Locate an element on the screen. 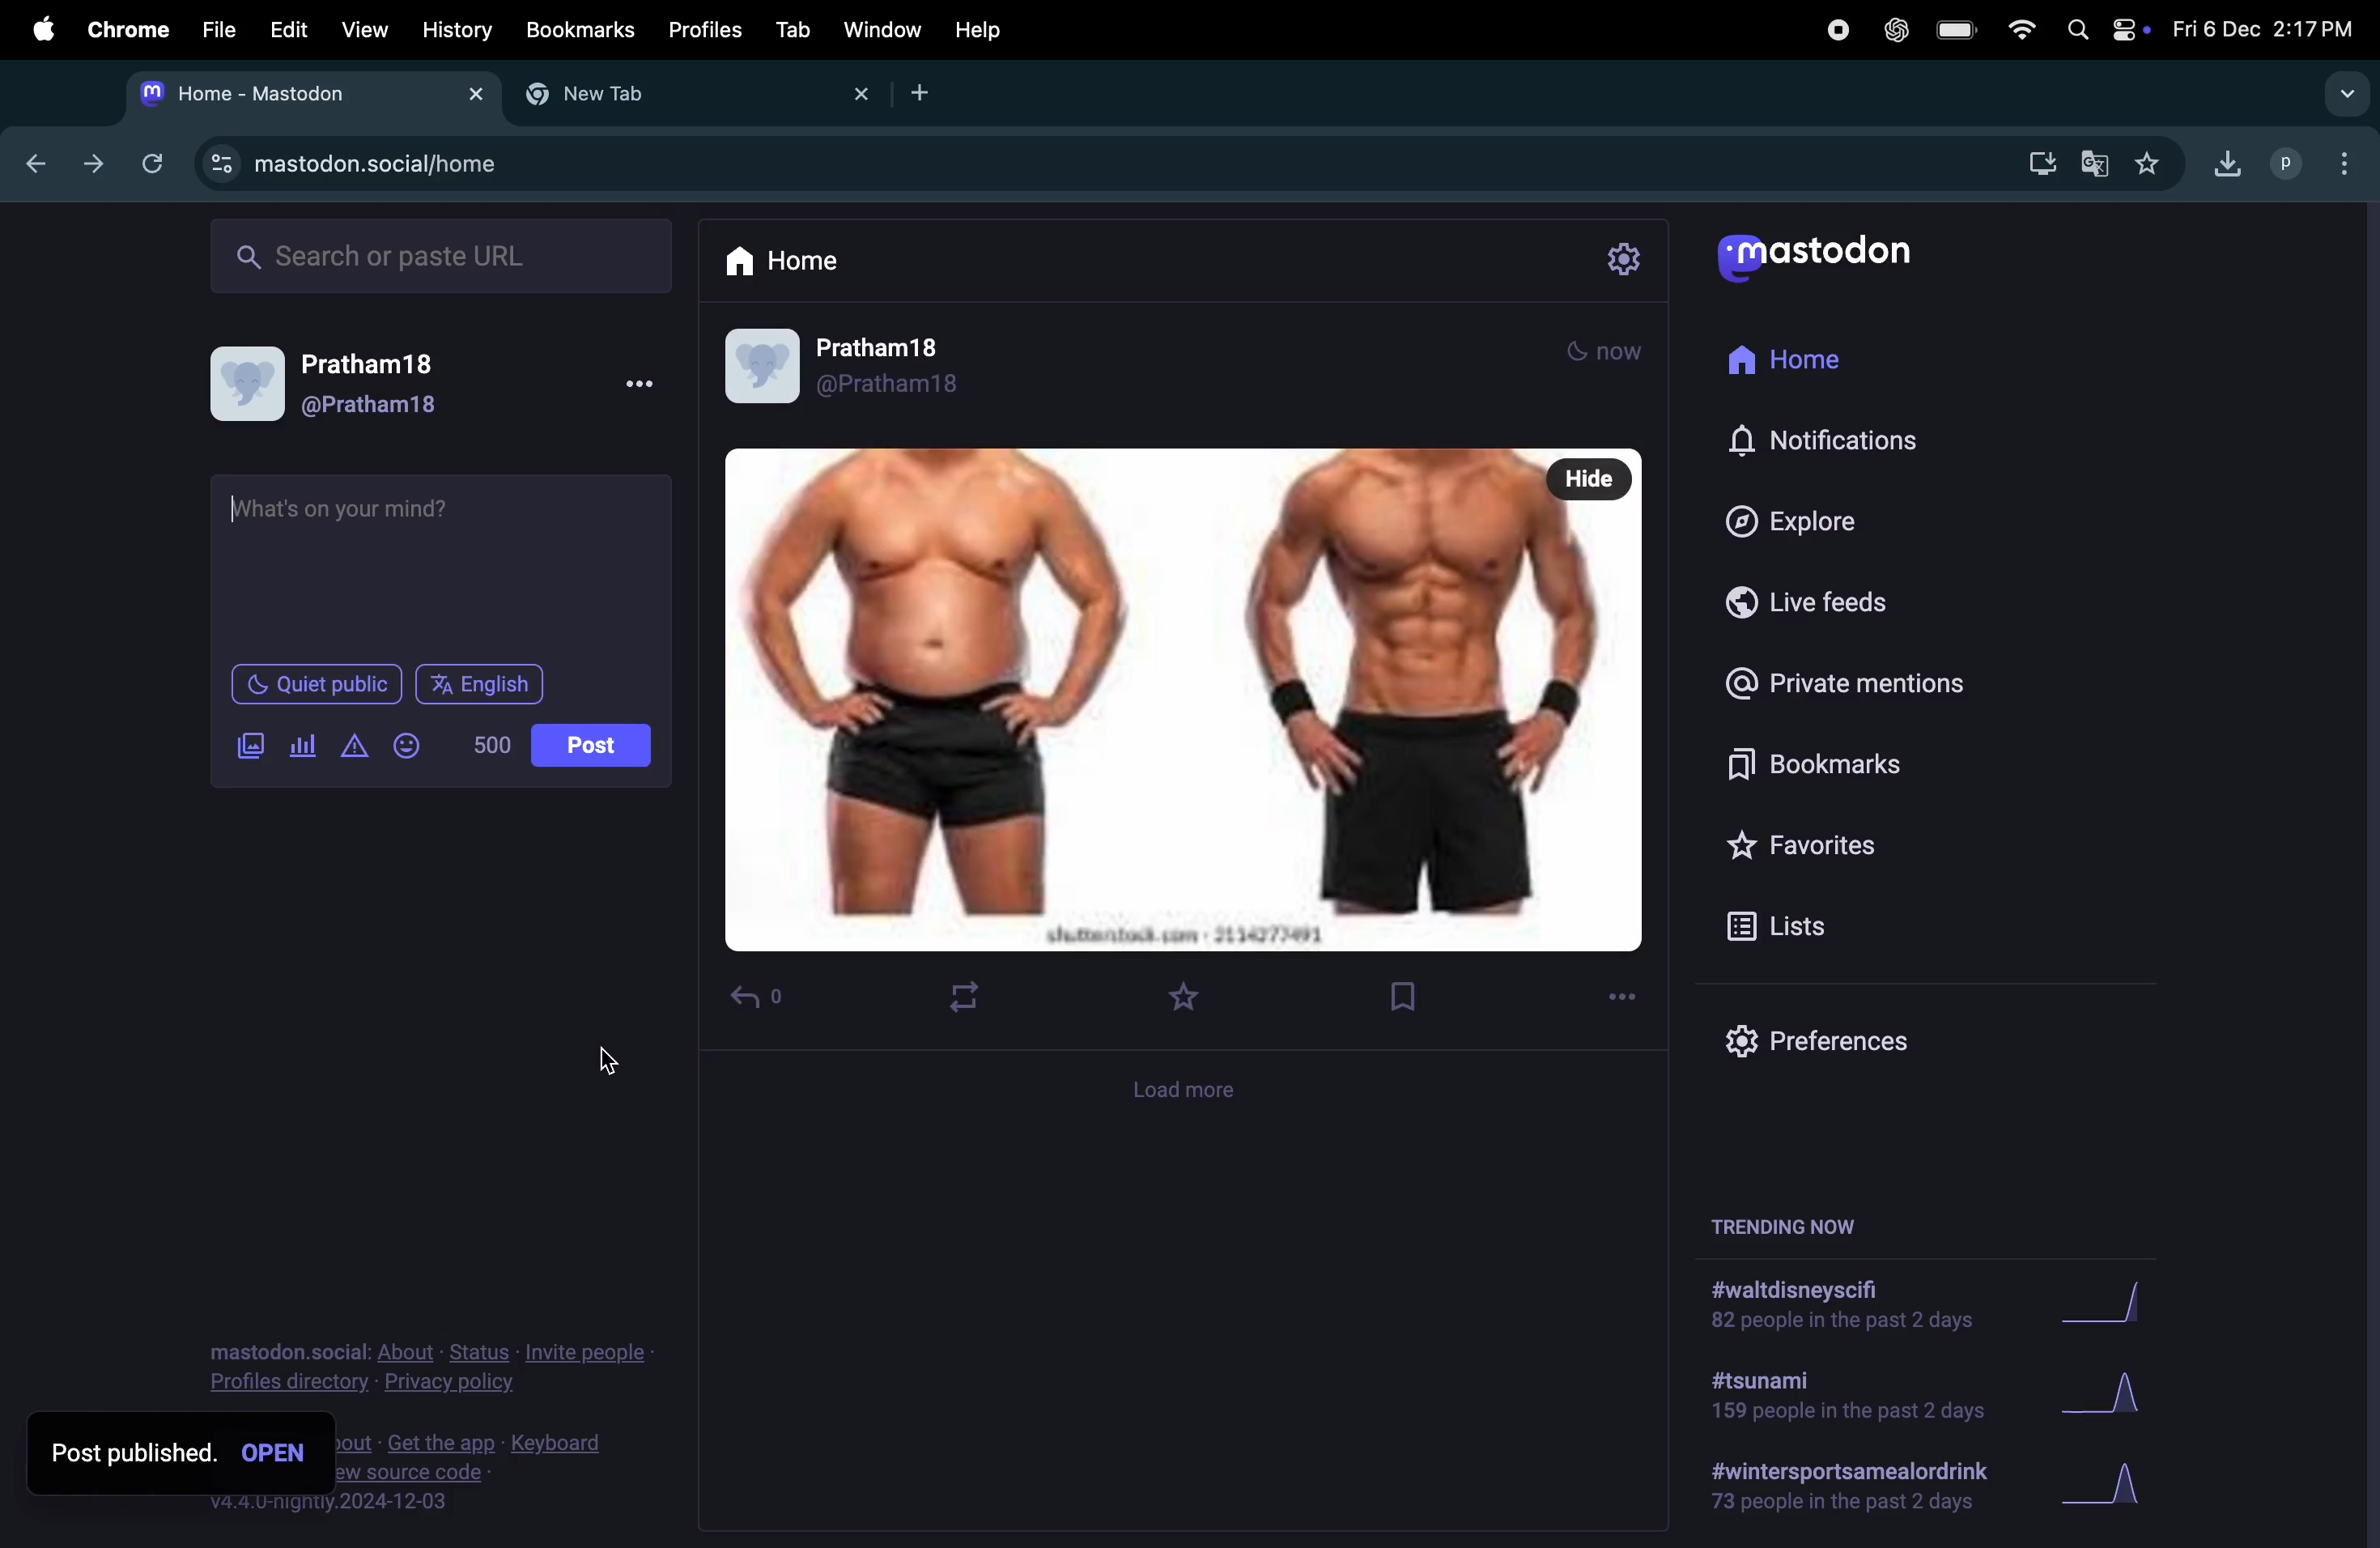 The width and height of the screenshot is (2380, 1548). user profile is located at coordinates (2288, 161).